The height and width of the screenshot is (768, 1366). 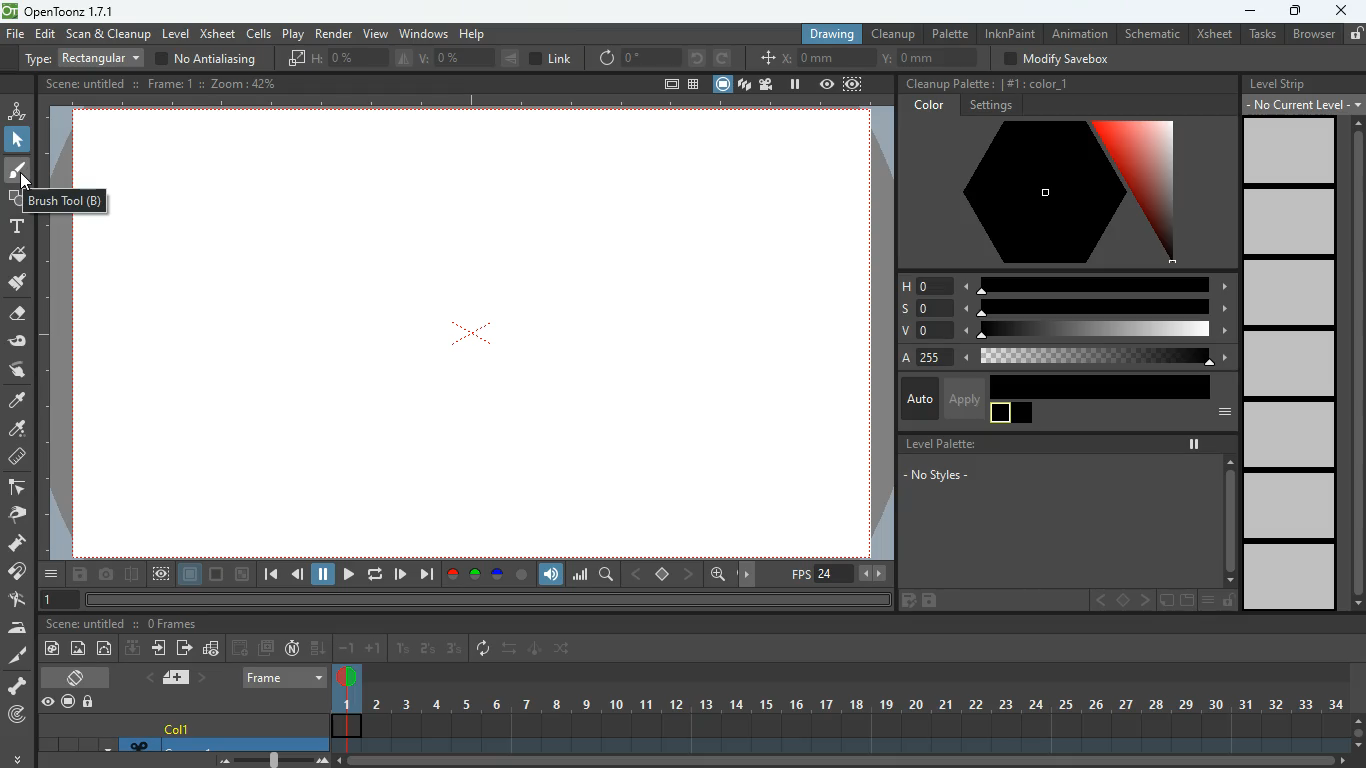 What do you see at coordinates (67, 200) in the screenshot?
I see `Brush Tool (B)` at bounding box center [67, 200].